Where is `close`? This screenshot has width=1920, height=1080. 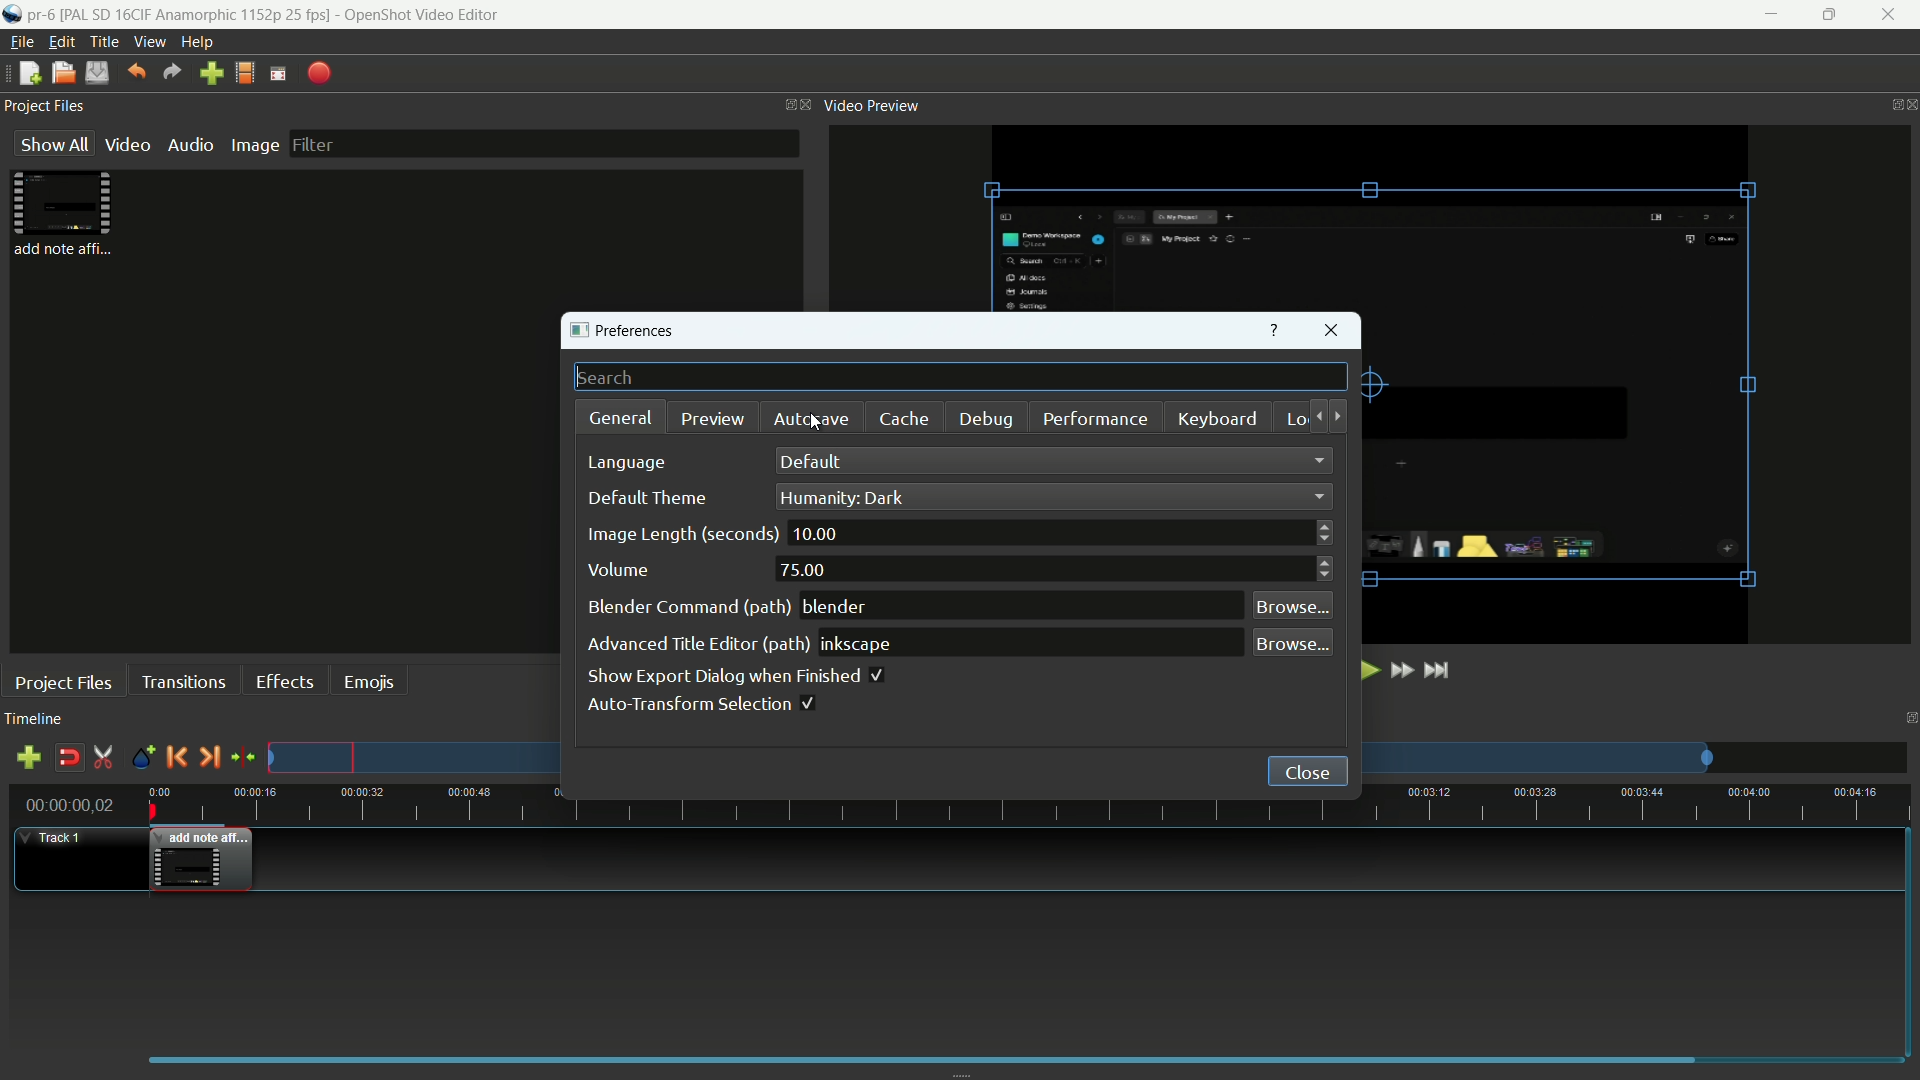
close is located at coordinates (1307, 772).